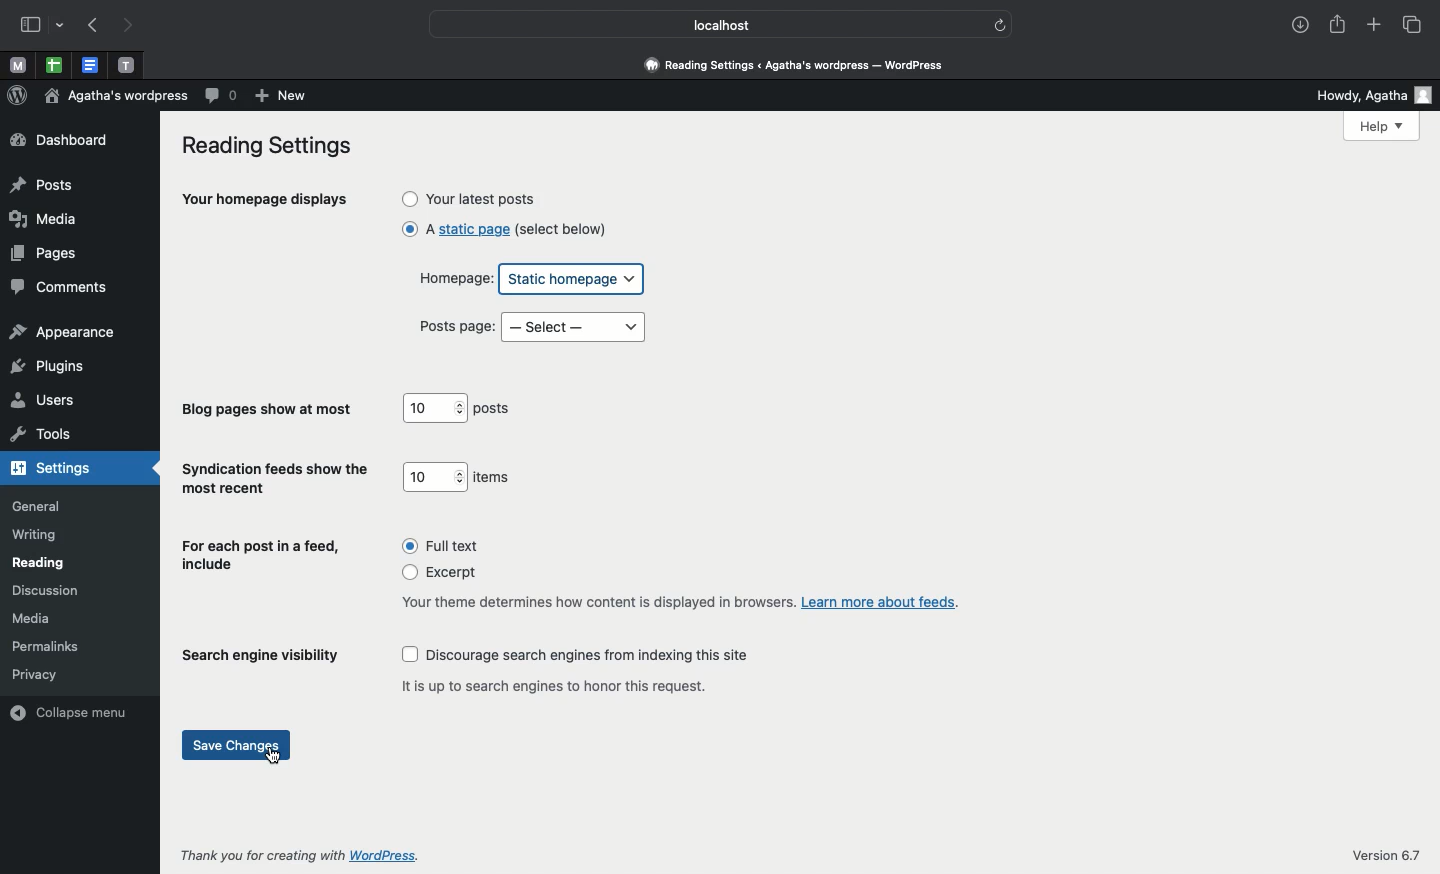 The image size is (1440, 874). Describe the element at coordinates (32, 24) in the screenshot. I see `Sidebar` at that location.